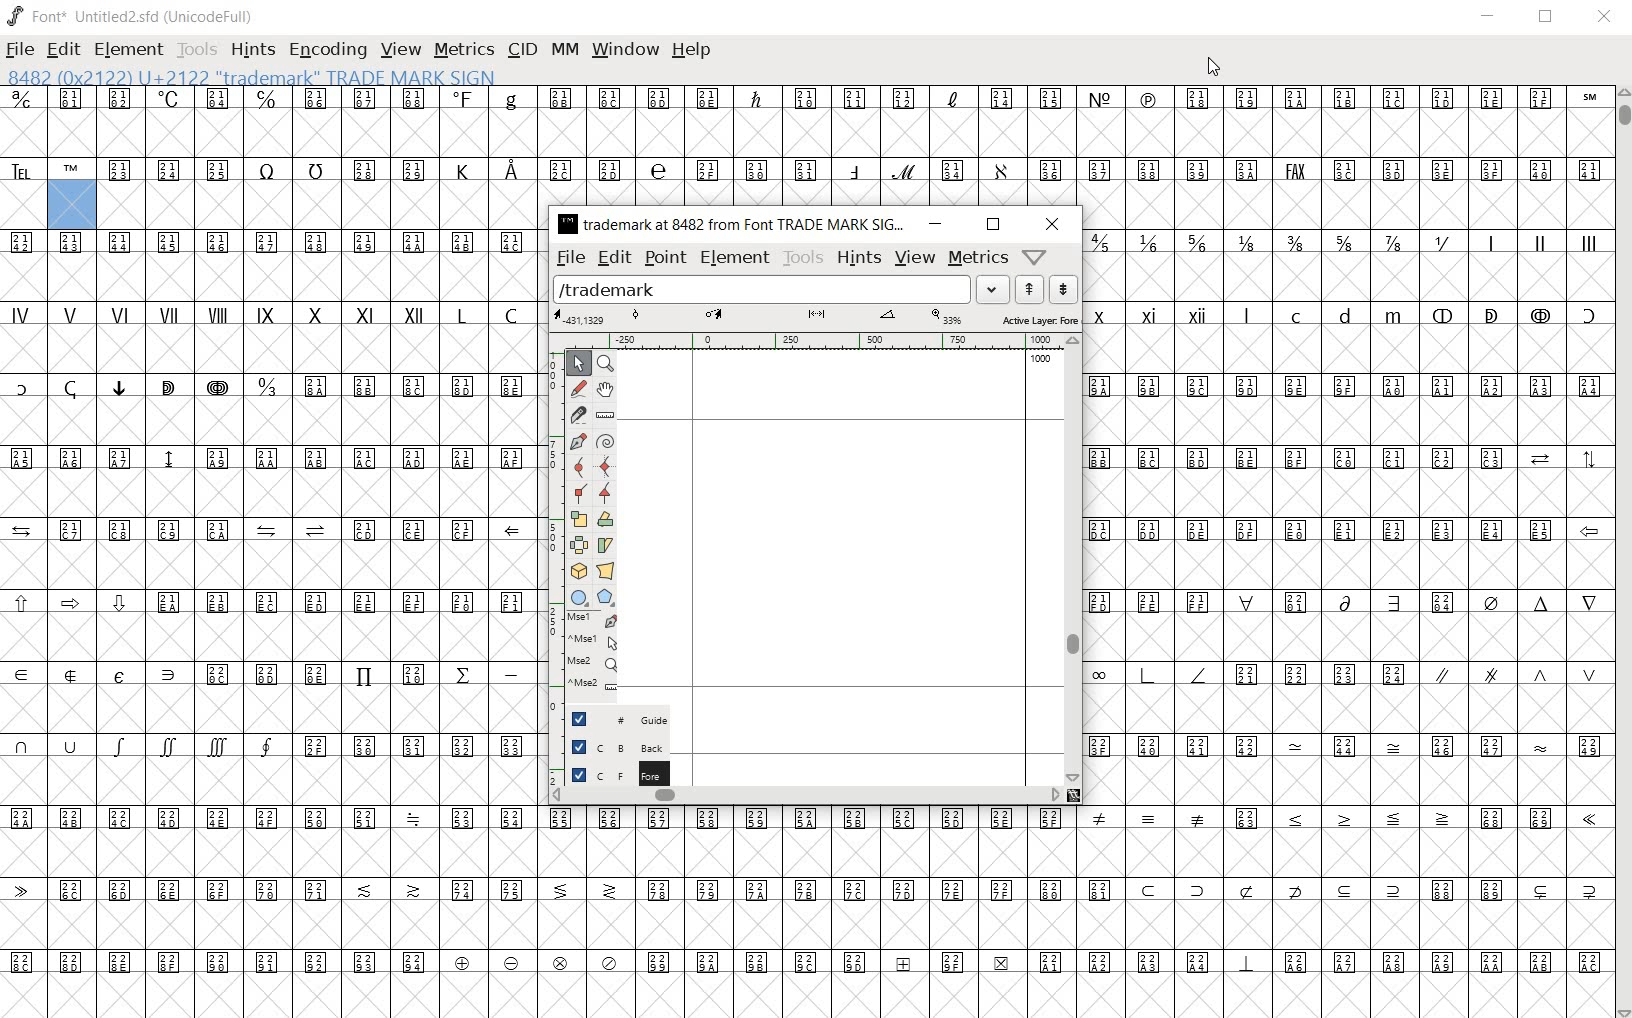  I want to click on Rotate the selection, so click(605, 519).